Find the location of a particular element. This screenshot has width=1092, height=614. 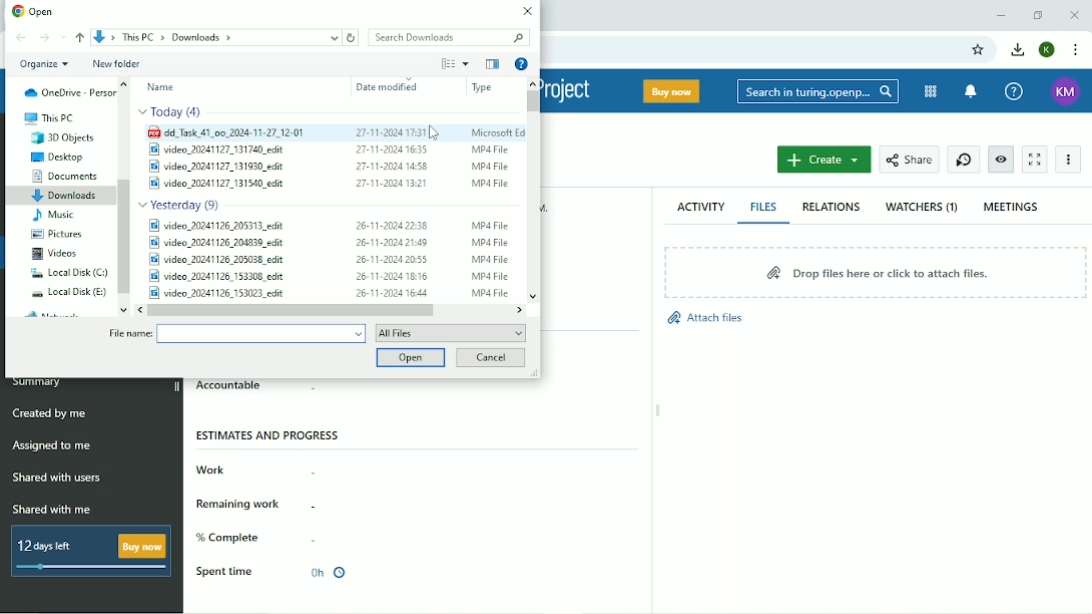

Work is located at coordinates (213, 469).